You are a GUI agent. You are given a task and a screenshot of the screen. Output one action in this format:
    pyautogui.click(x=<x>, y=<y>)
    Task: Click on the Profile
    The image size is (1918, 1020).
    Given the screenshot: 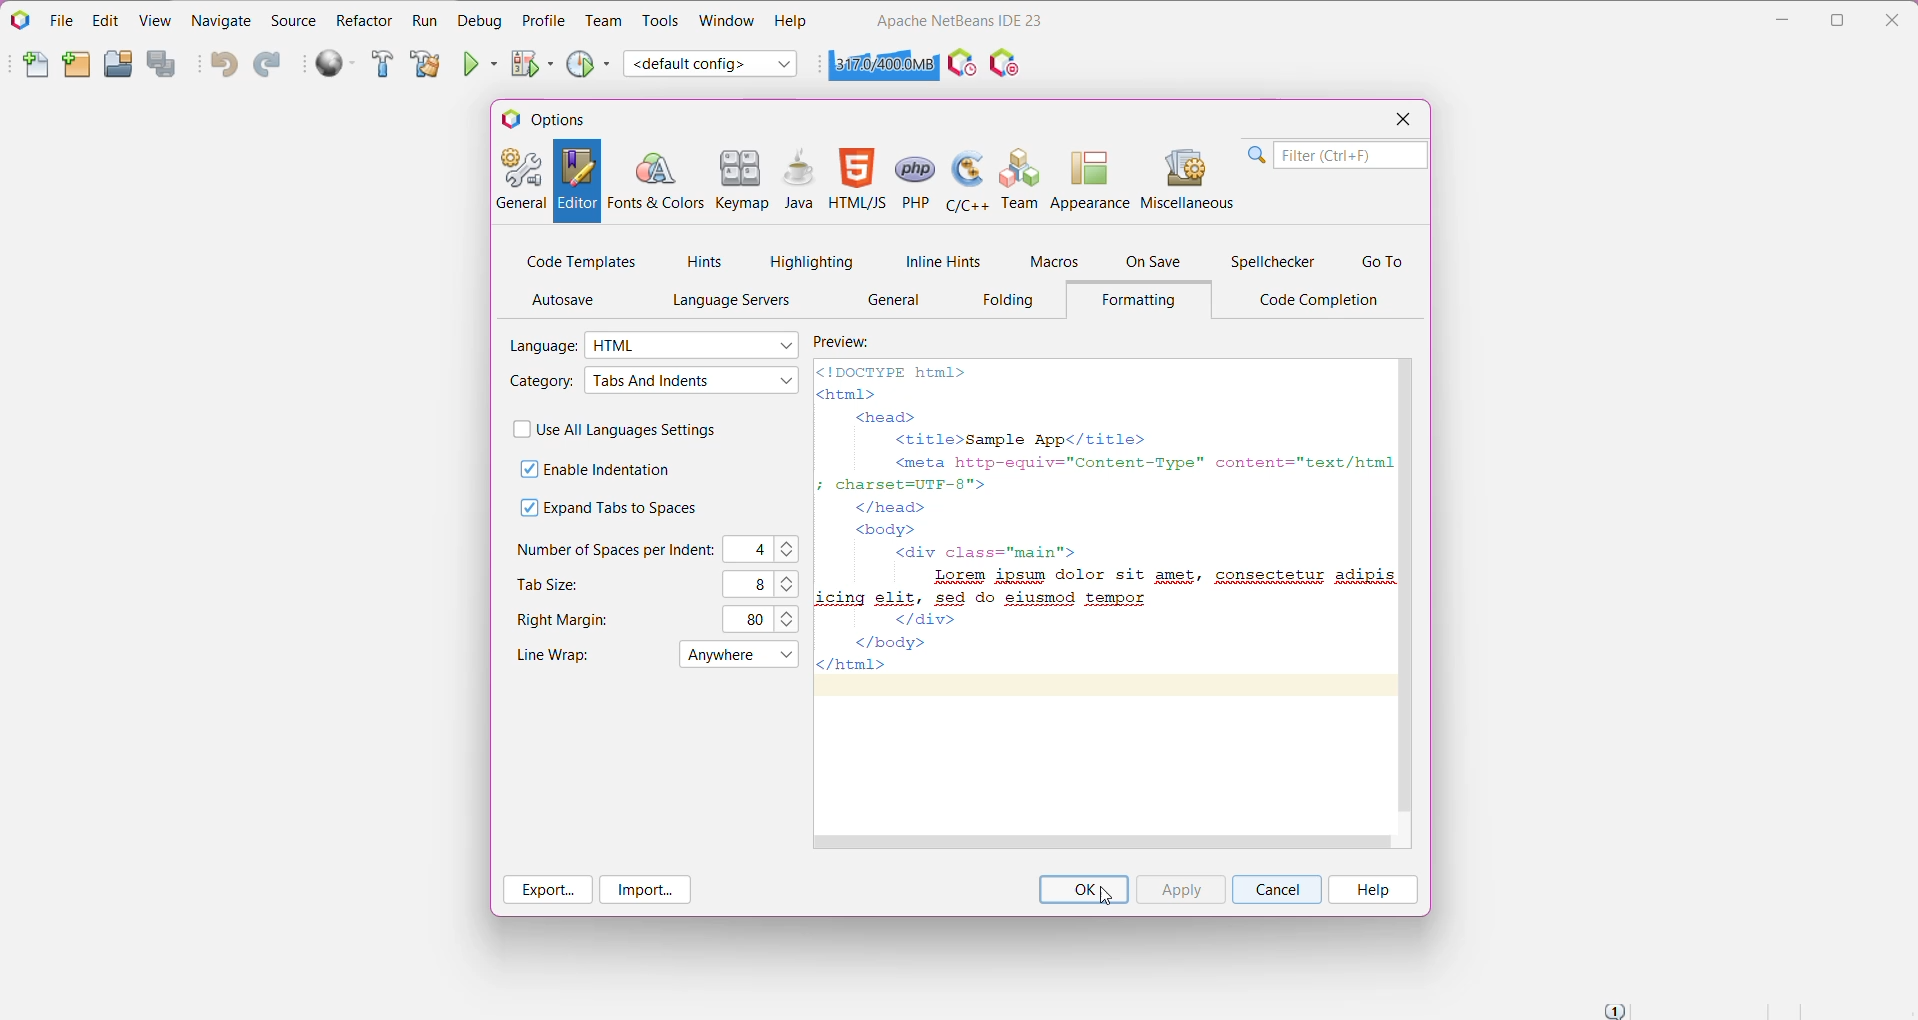 What is the action you would take?
    pyautogui.click(x=544, y=20)
    